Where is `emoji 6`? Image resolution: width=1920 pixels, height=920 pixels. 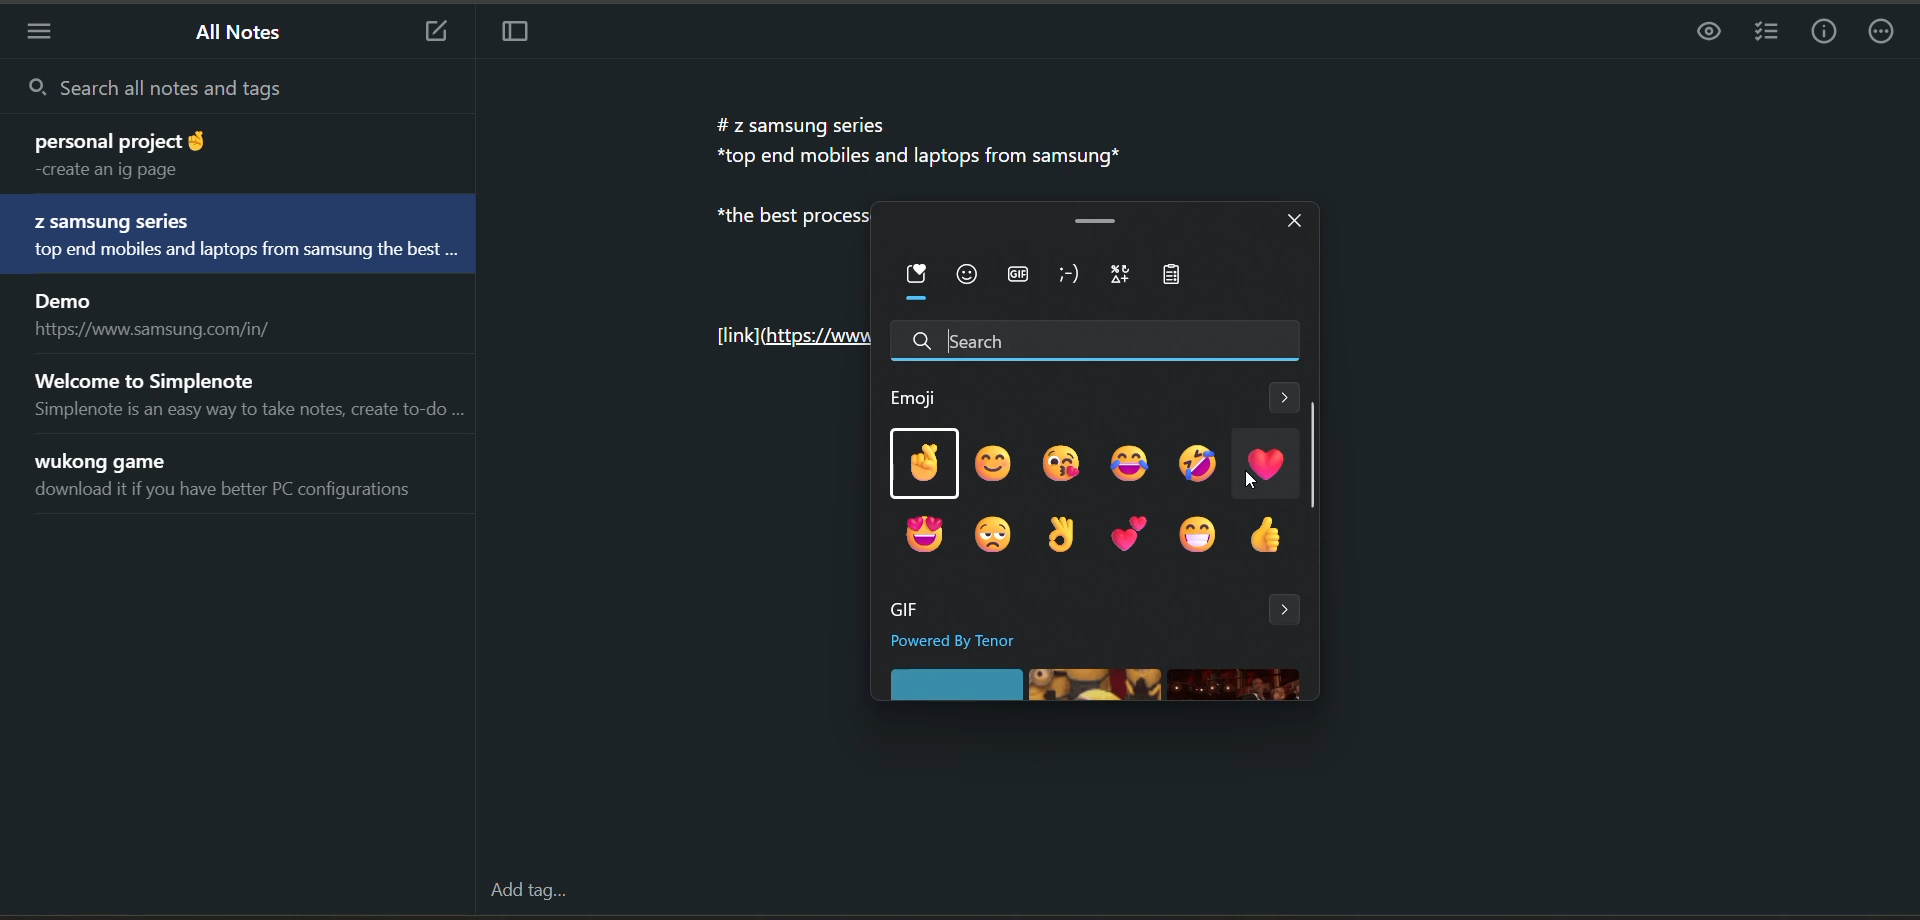 emoji 6 is located at coordinates (1265, 463).